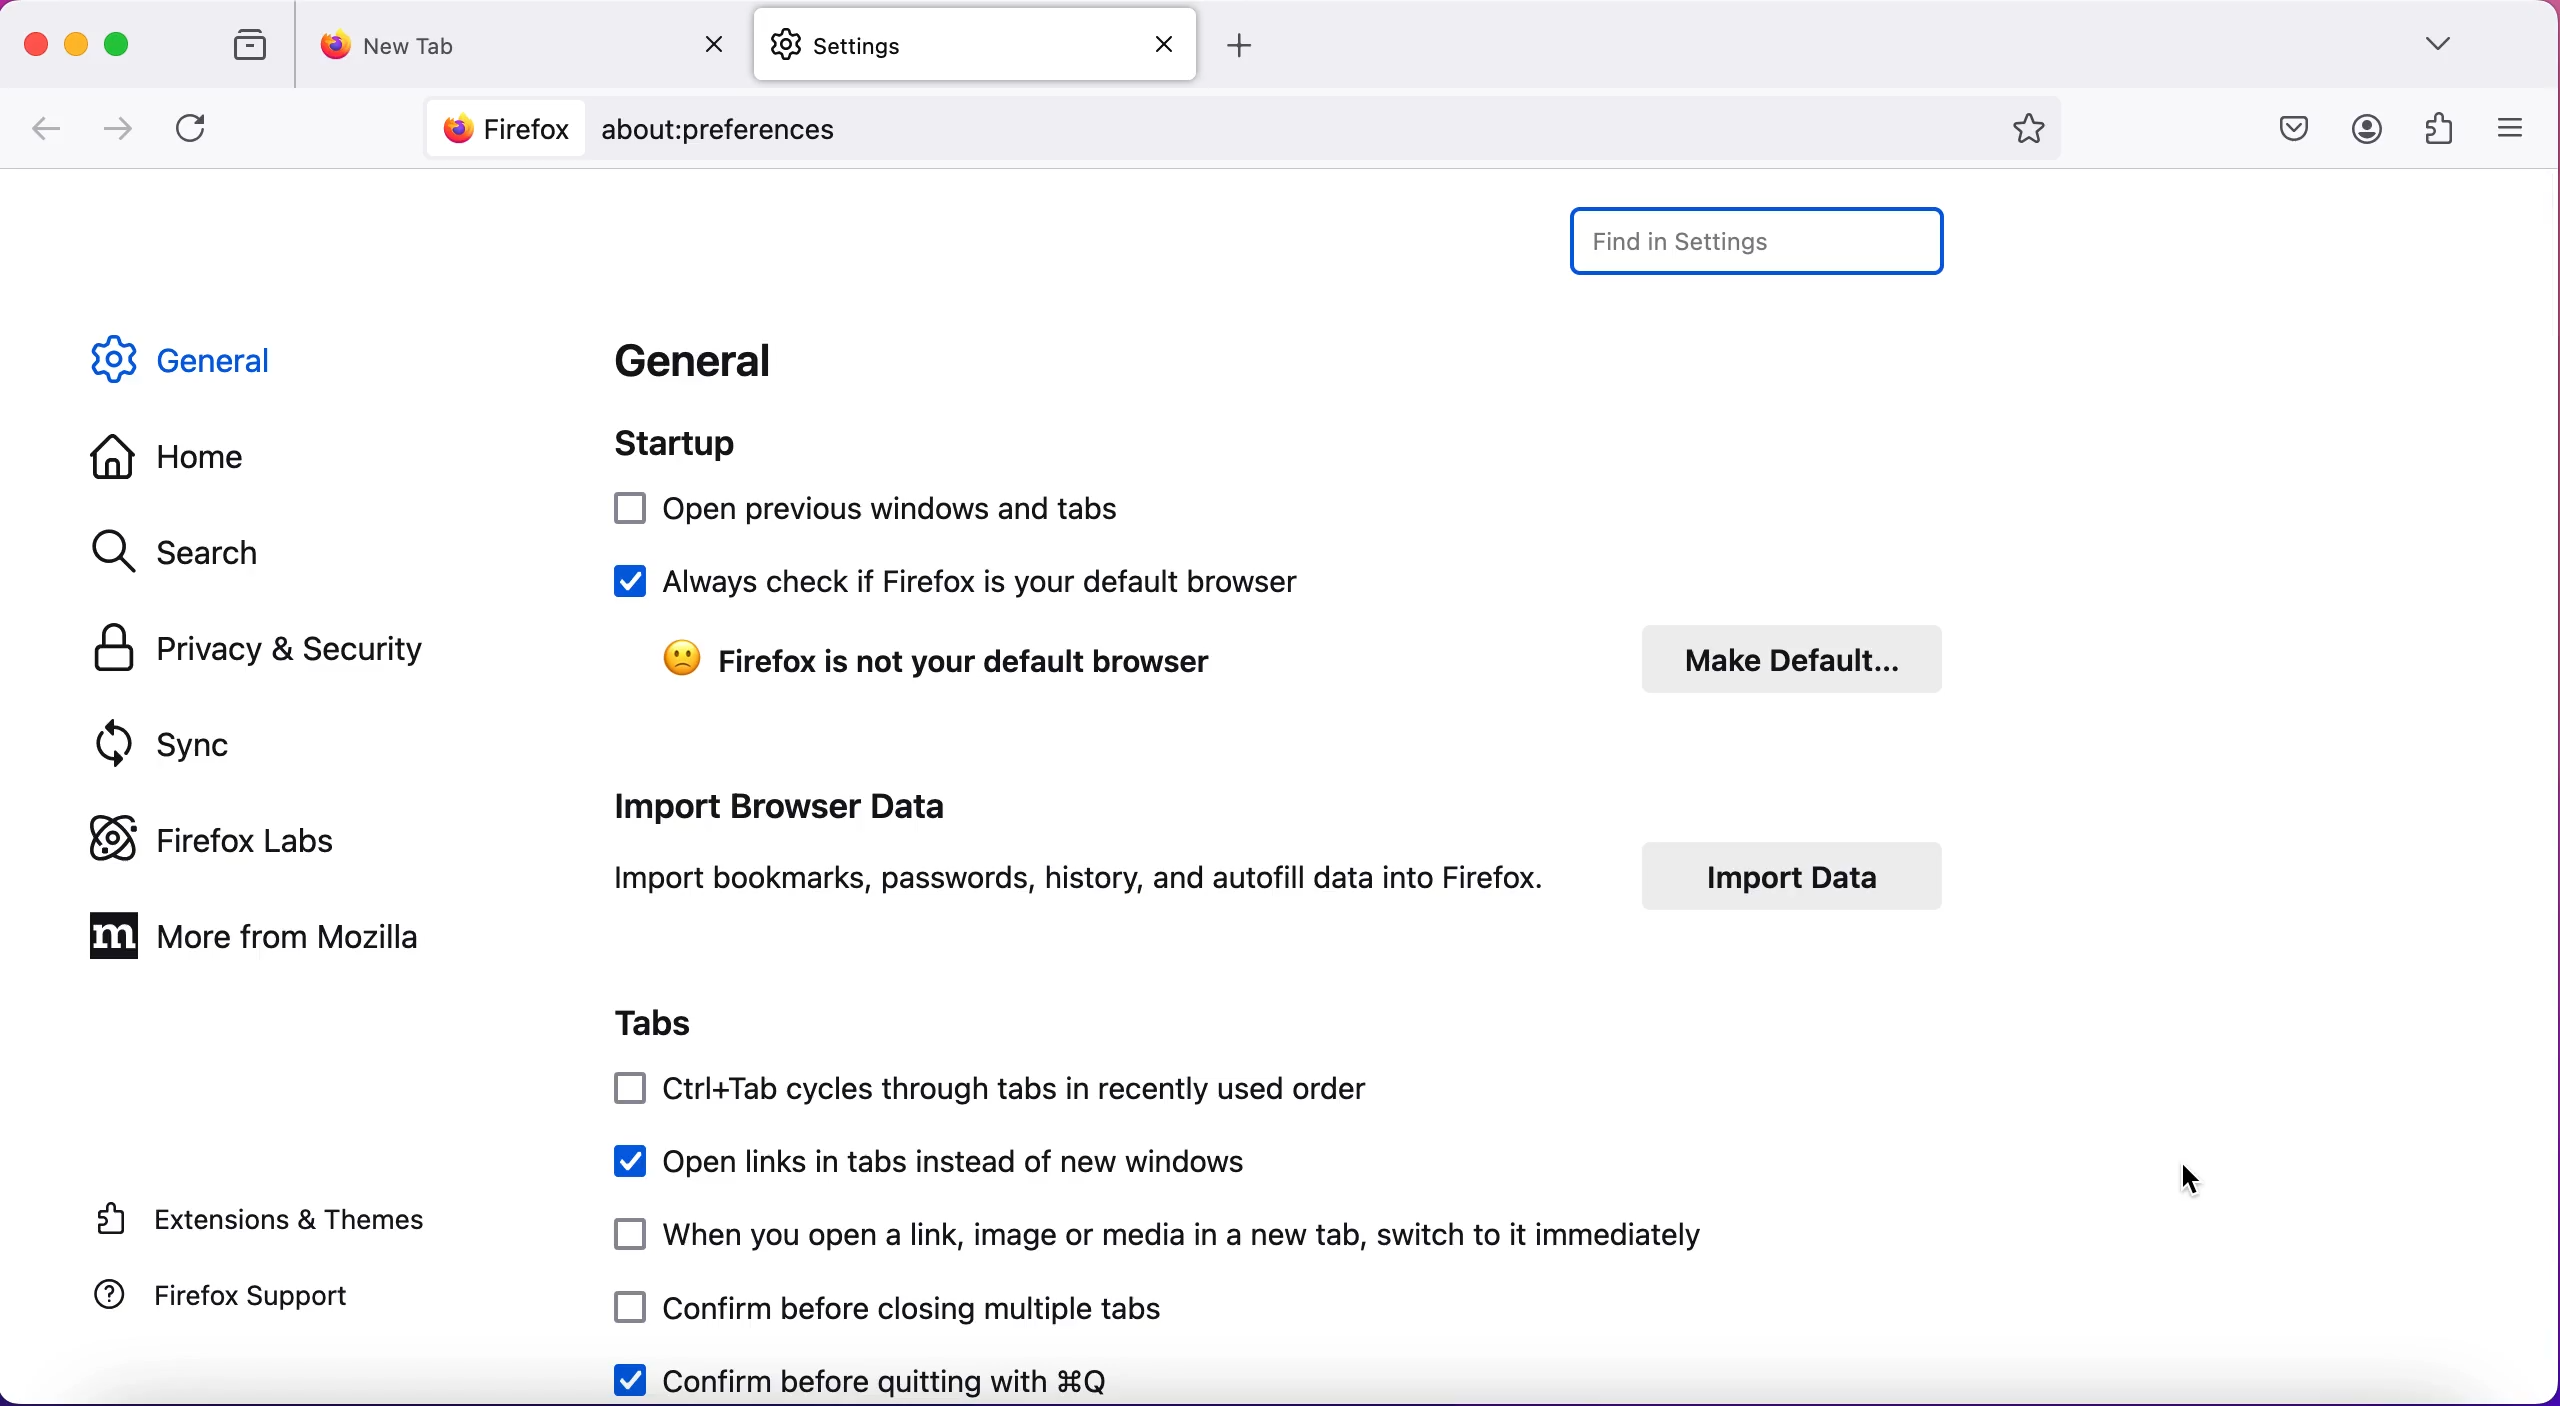  I want to click on home, so click(170, 456).